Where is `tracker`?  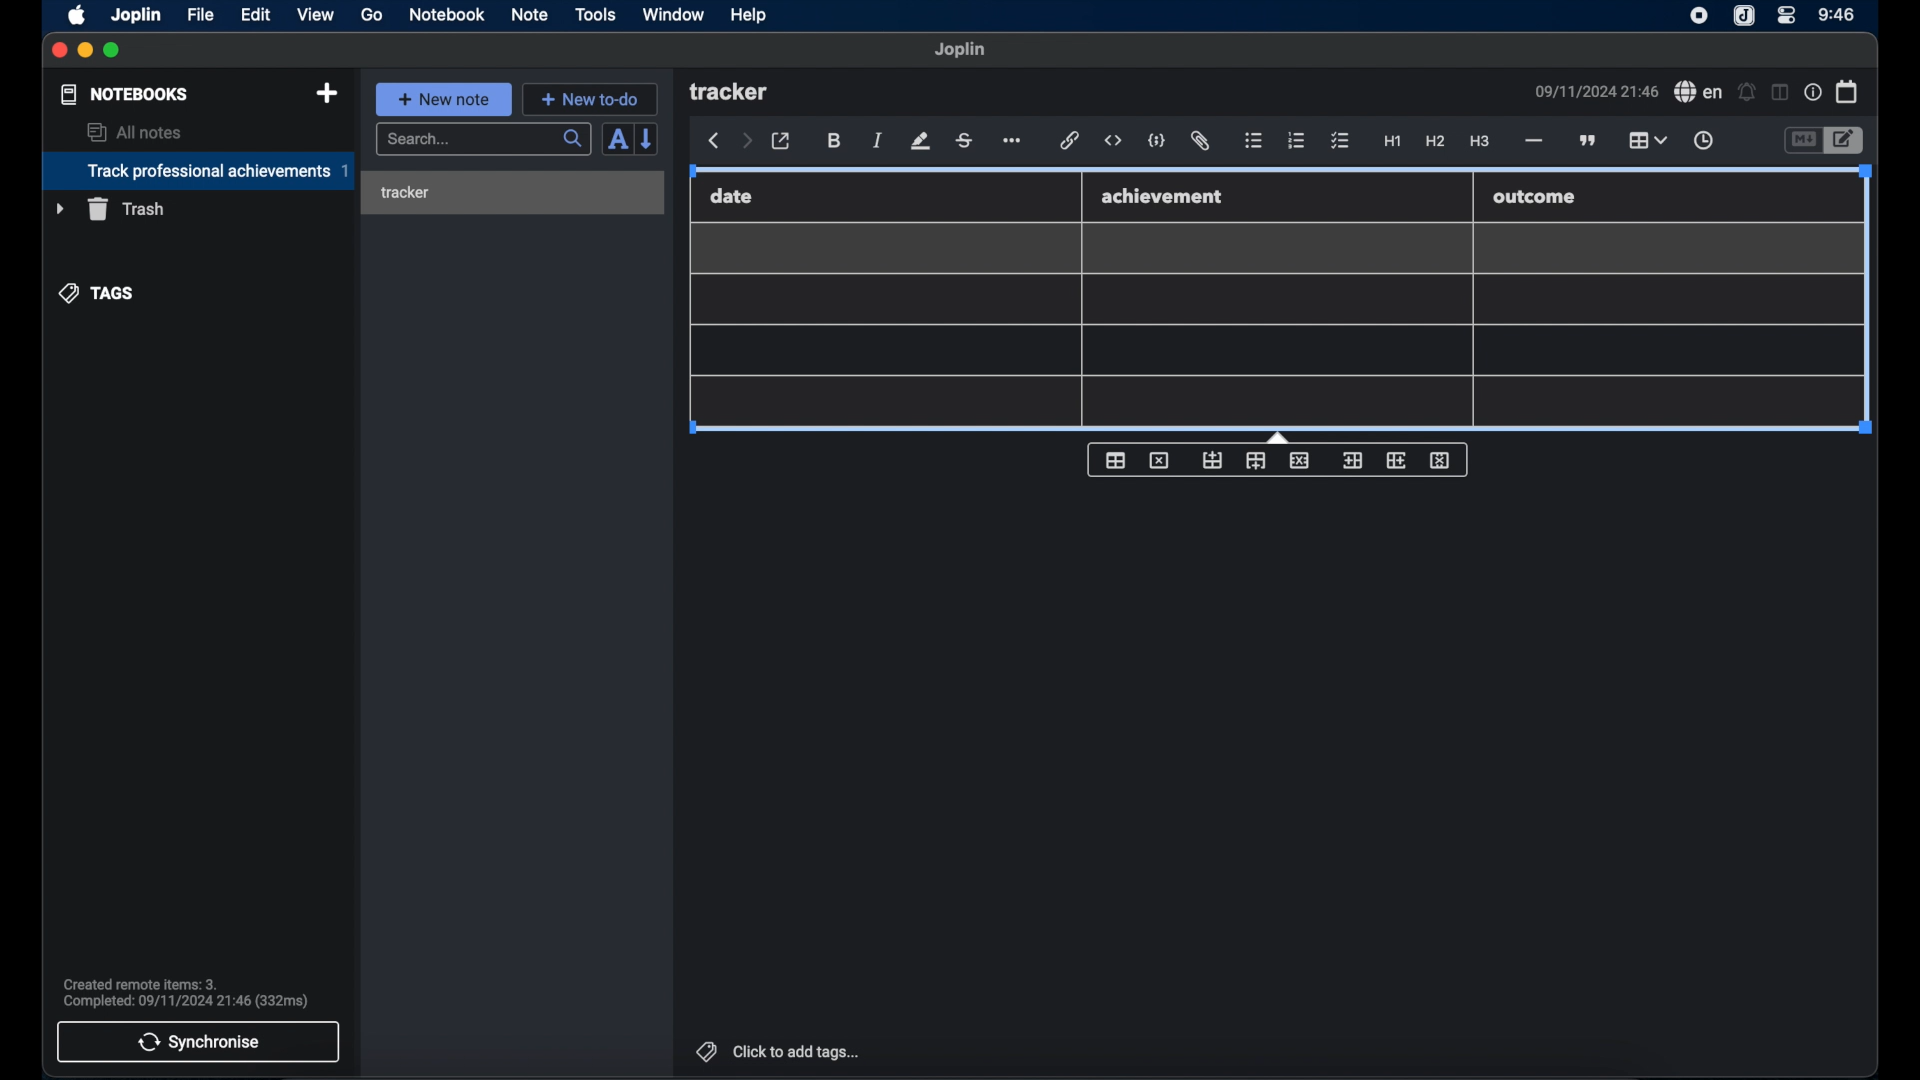 tracker is located at coordinates (731, 93).